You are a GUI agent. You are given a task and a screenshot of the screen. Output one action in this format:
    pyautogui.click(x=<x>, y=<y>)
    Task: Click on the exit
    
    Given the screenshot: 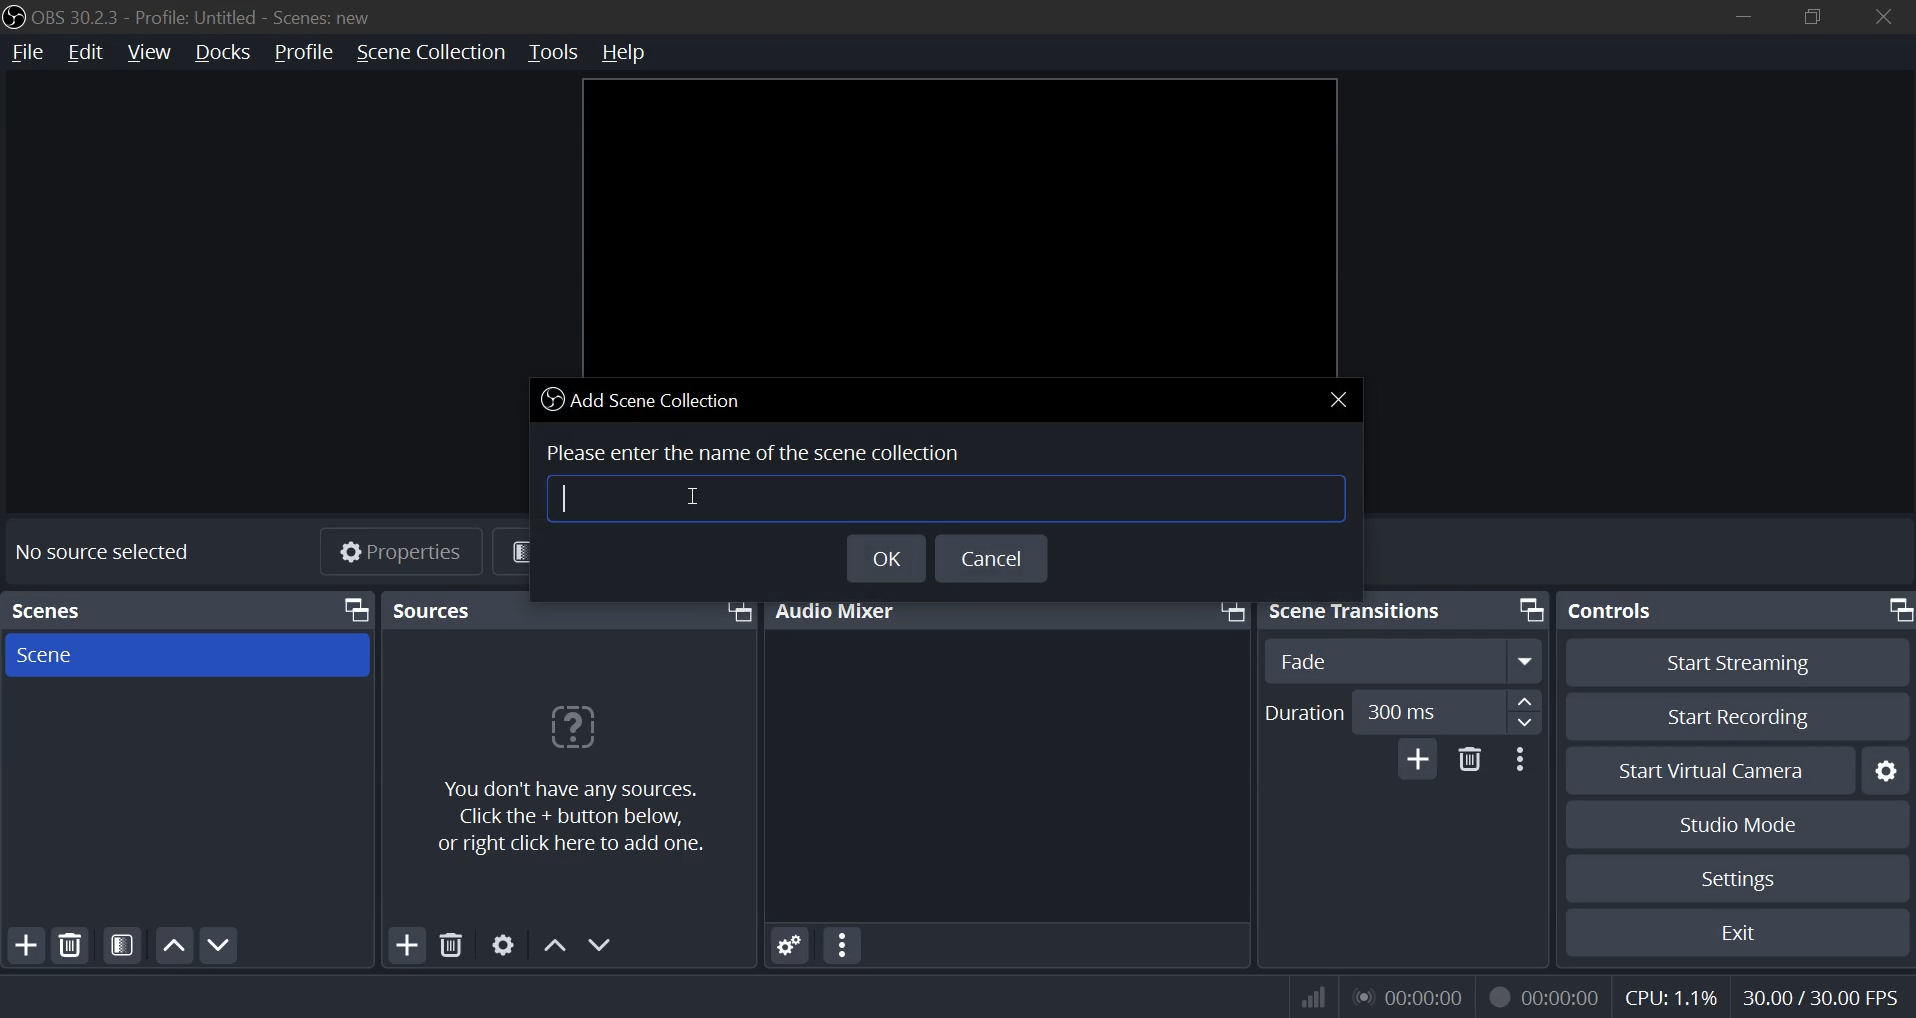 What is the action you would take?
    pyautogui.click(x=1737, y=932)
    